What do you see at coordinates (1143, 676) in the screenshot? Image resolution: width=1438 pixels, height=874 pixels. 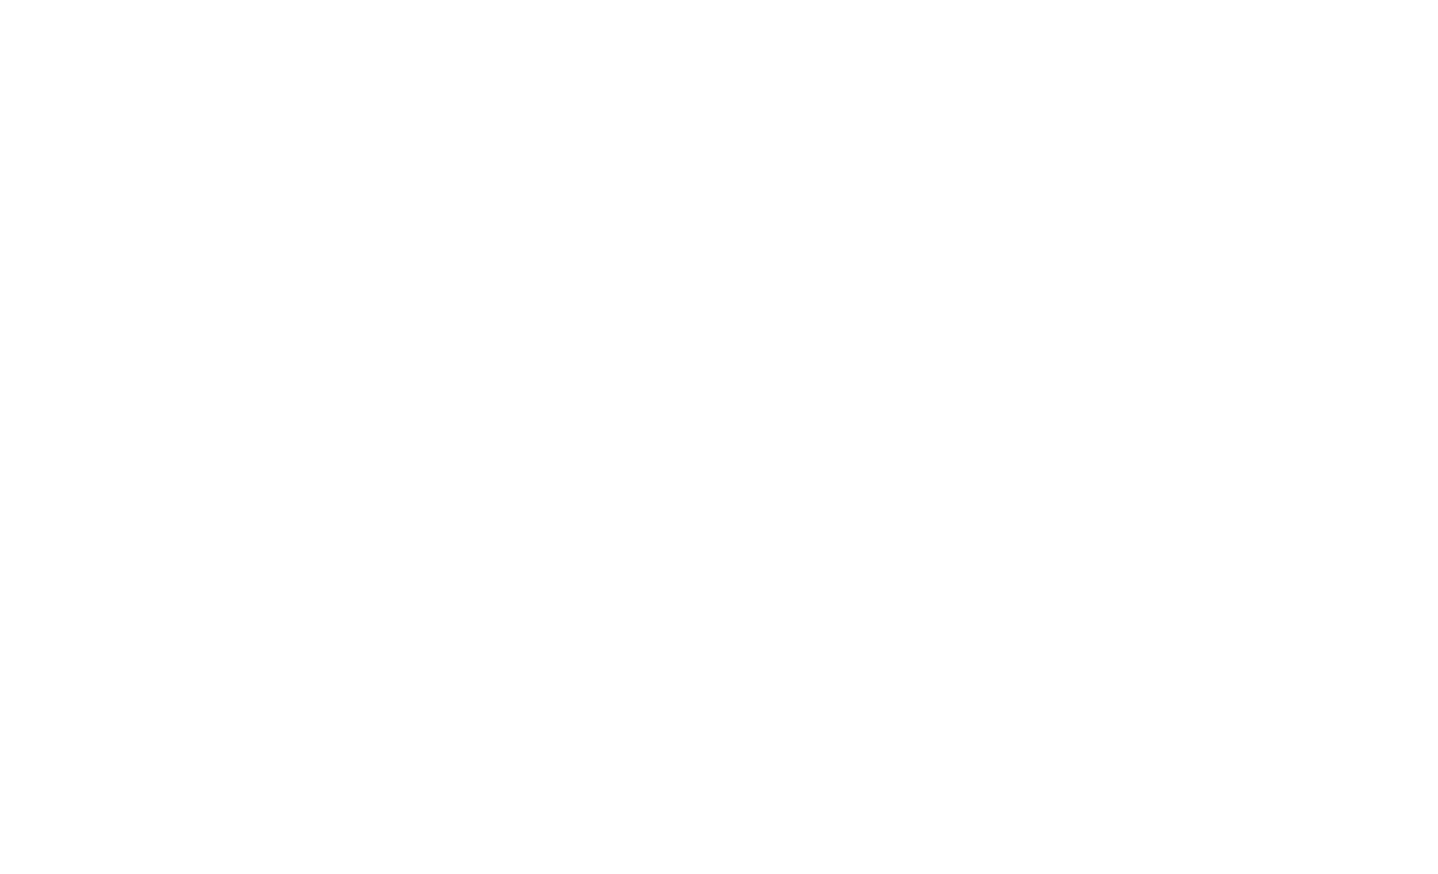 I see `Options` at bounding box center [1143, 676].